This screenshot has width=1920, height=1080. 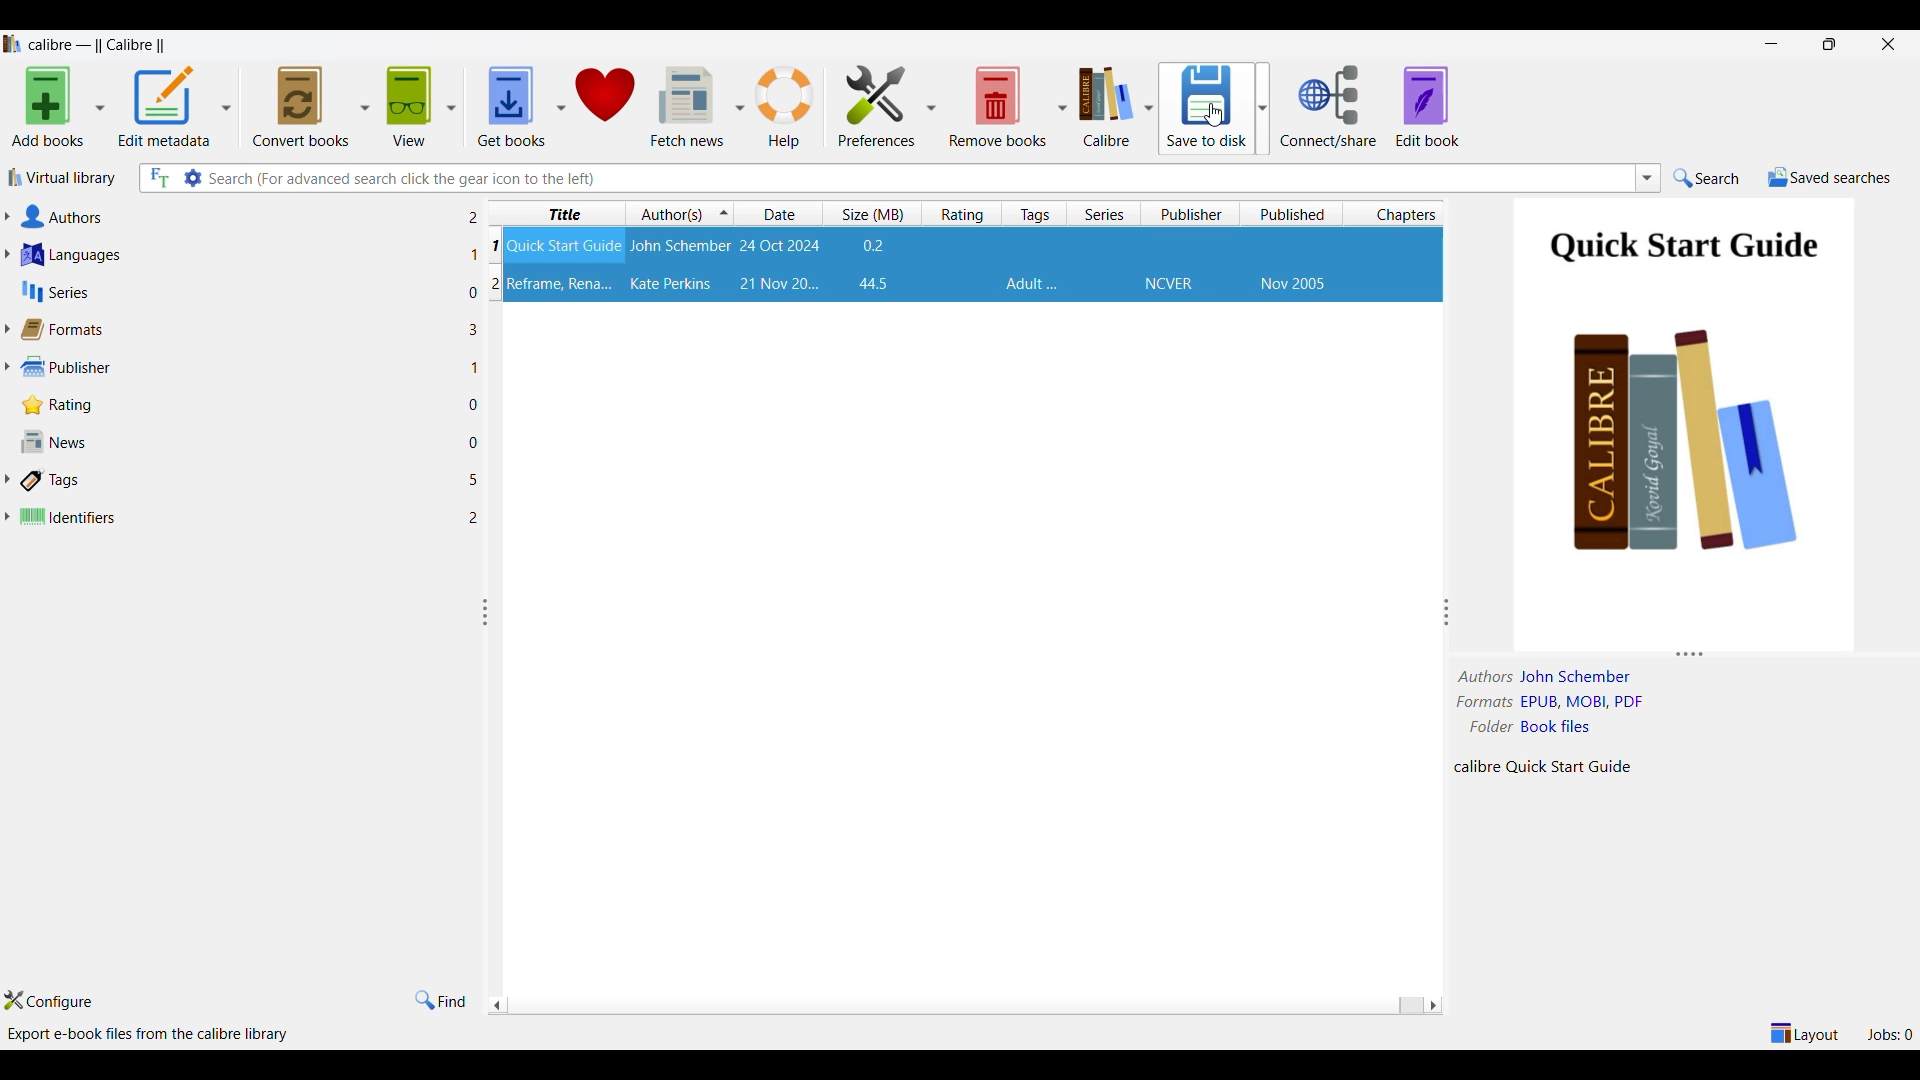 What do you see at coordinates (965, 214) in the screenshot?
I see `Rating column` at bounding box center [965, 214].